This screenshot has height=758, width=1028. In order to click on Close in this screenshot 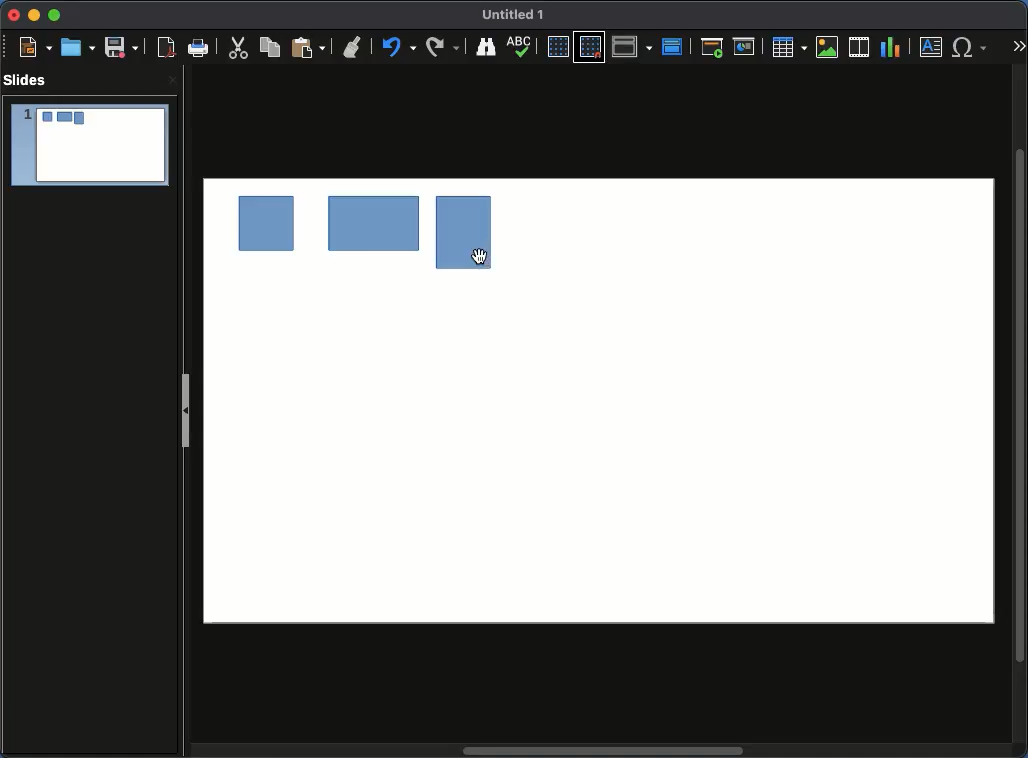, I will do `click(15, 15)`.